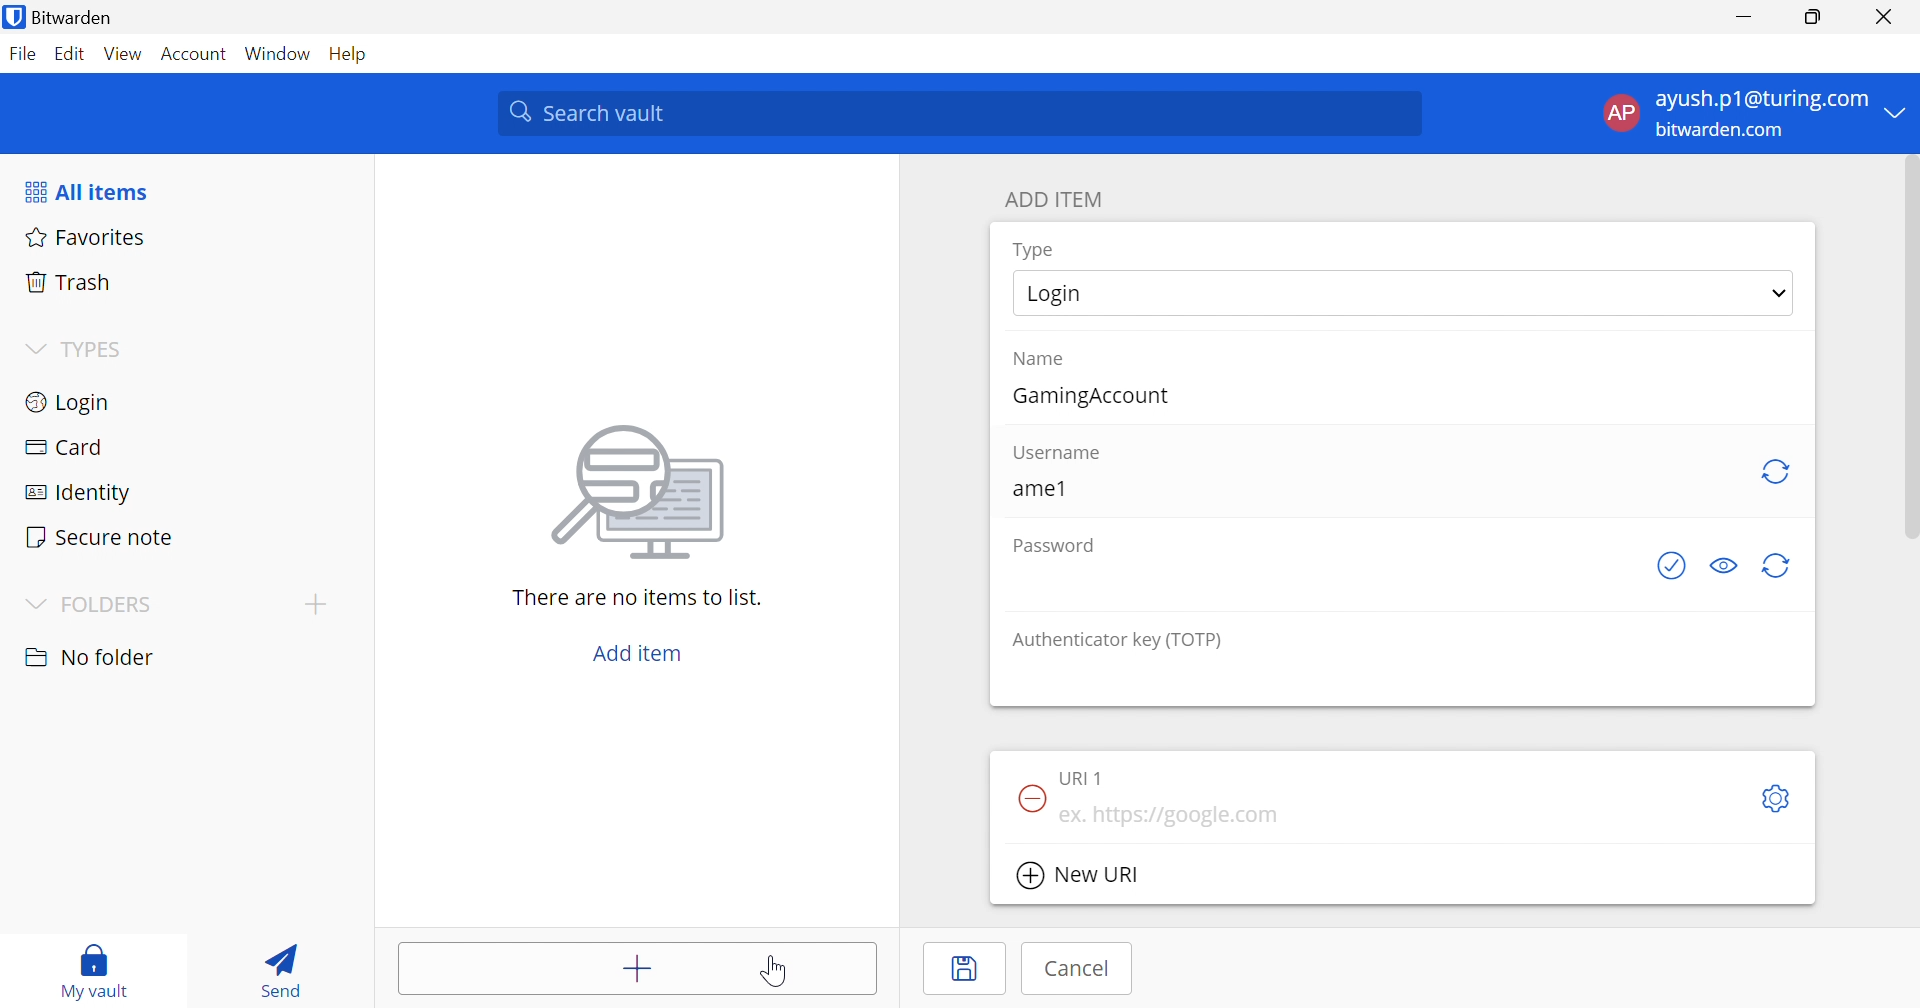 The width and height of the screenshot is (1920, 1008). I want to click on Login, so click(70, 403).